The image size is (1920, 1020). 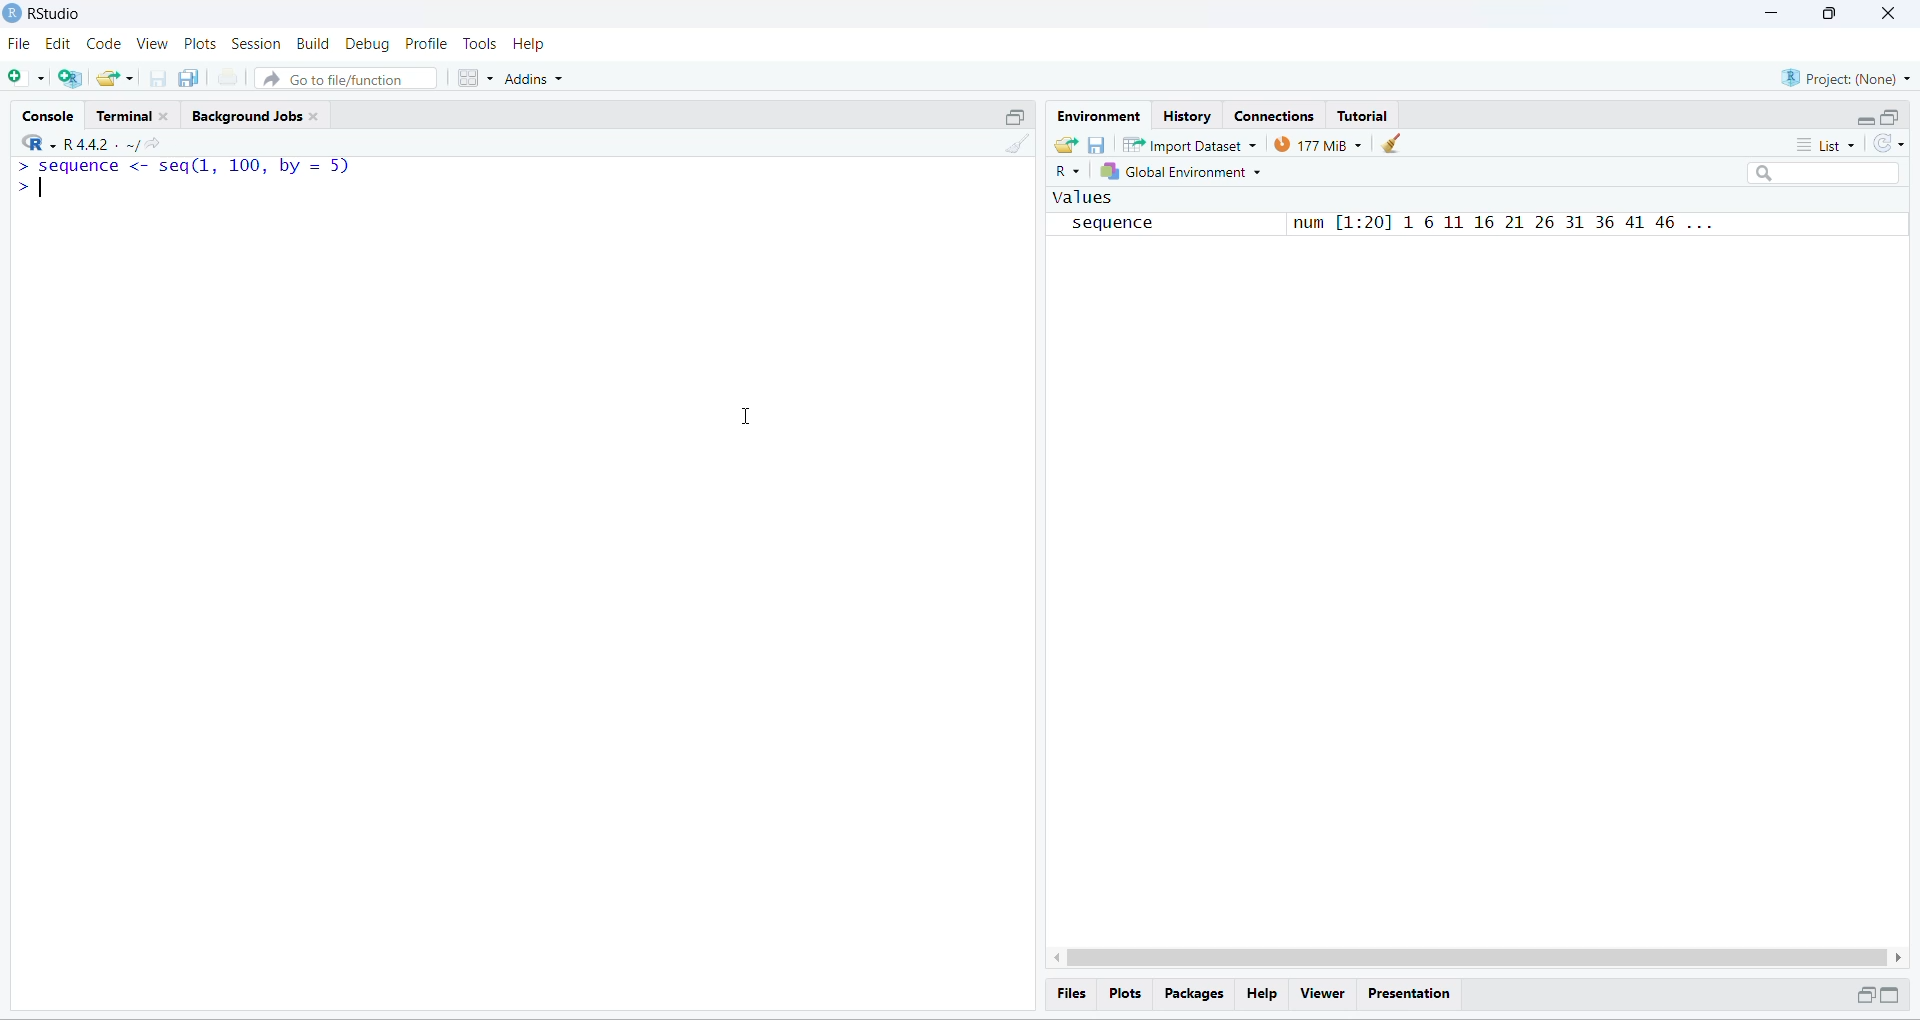 What do you see at coordinates (1188, 117) in the screenshot?
I see `History ` at bounding box center [1188, 117].